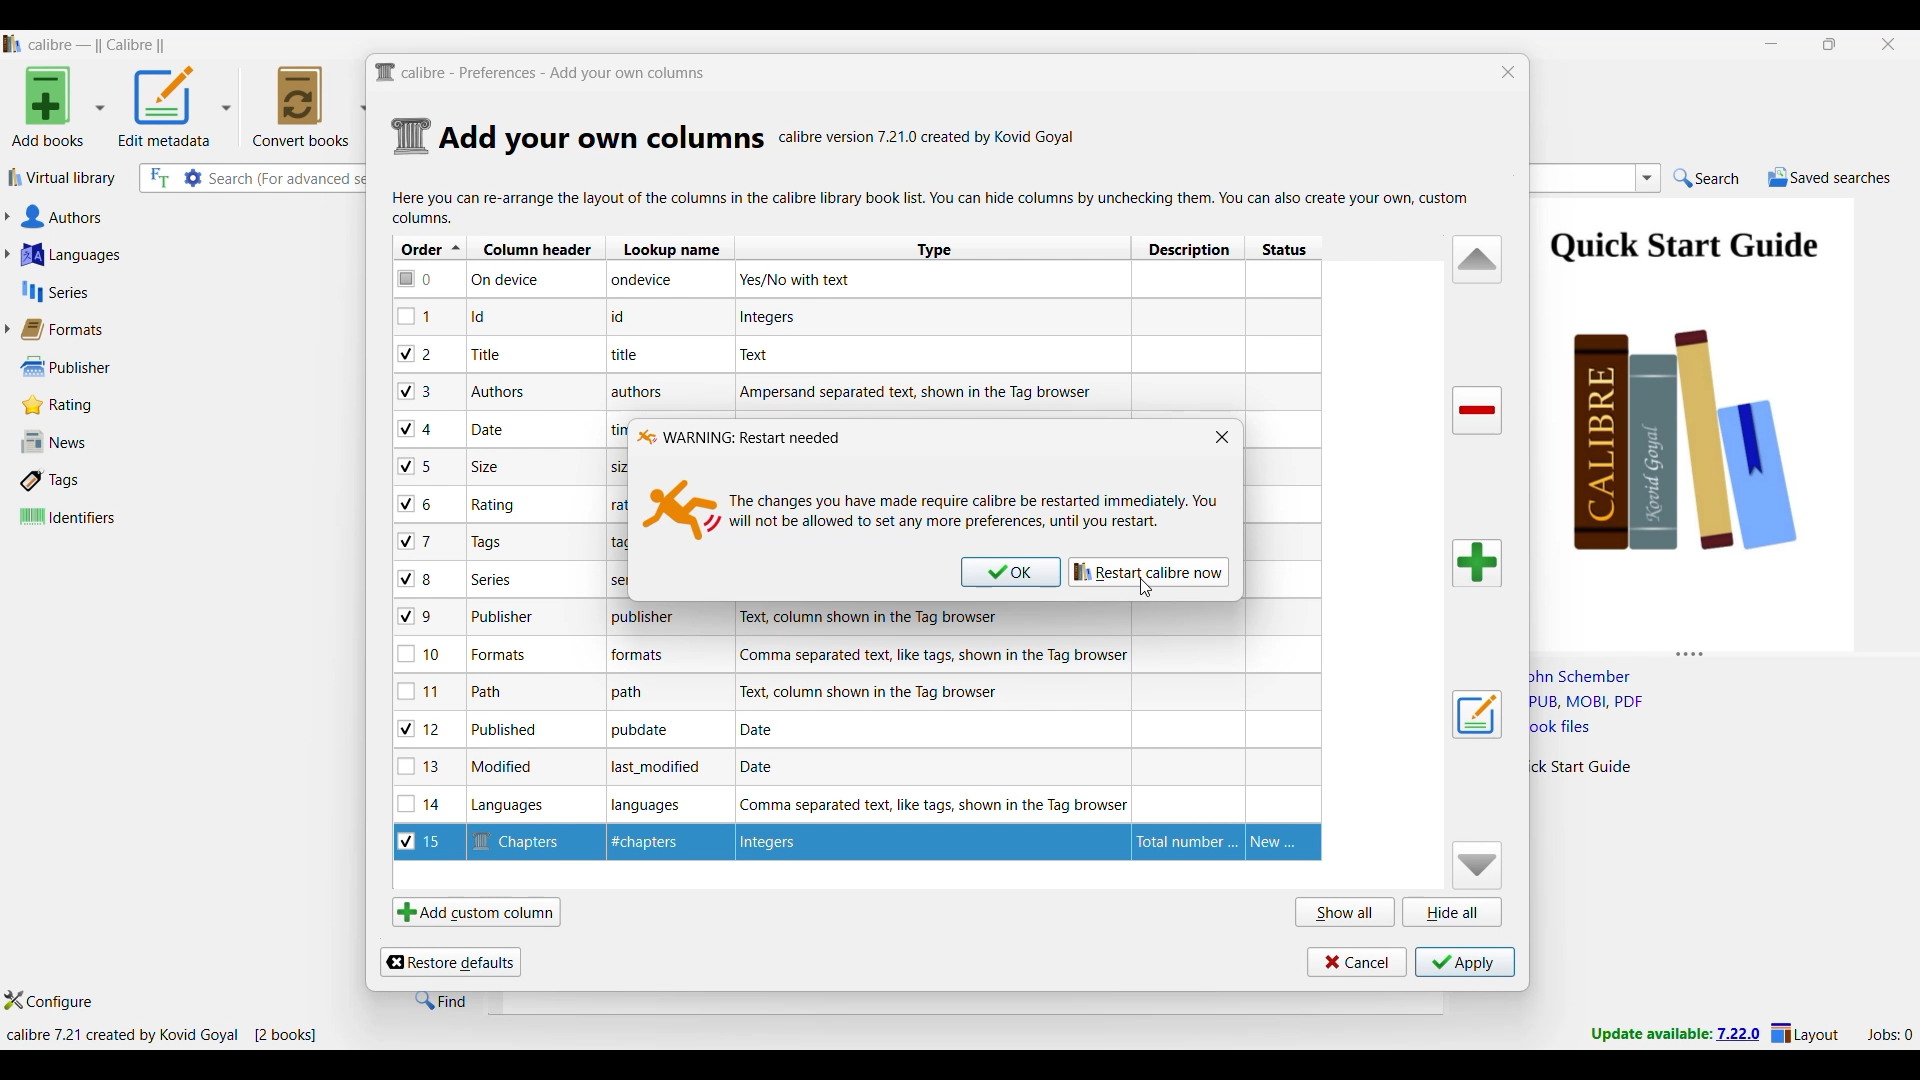 The image size is (1920, 1080). Describe the element at coordinates (489, 467) in the screenshot. I see `Note` at that location.